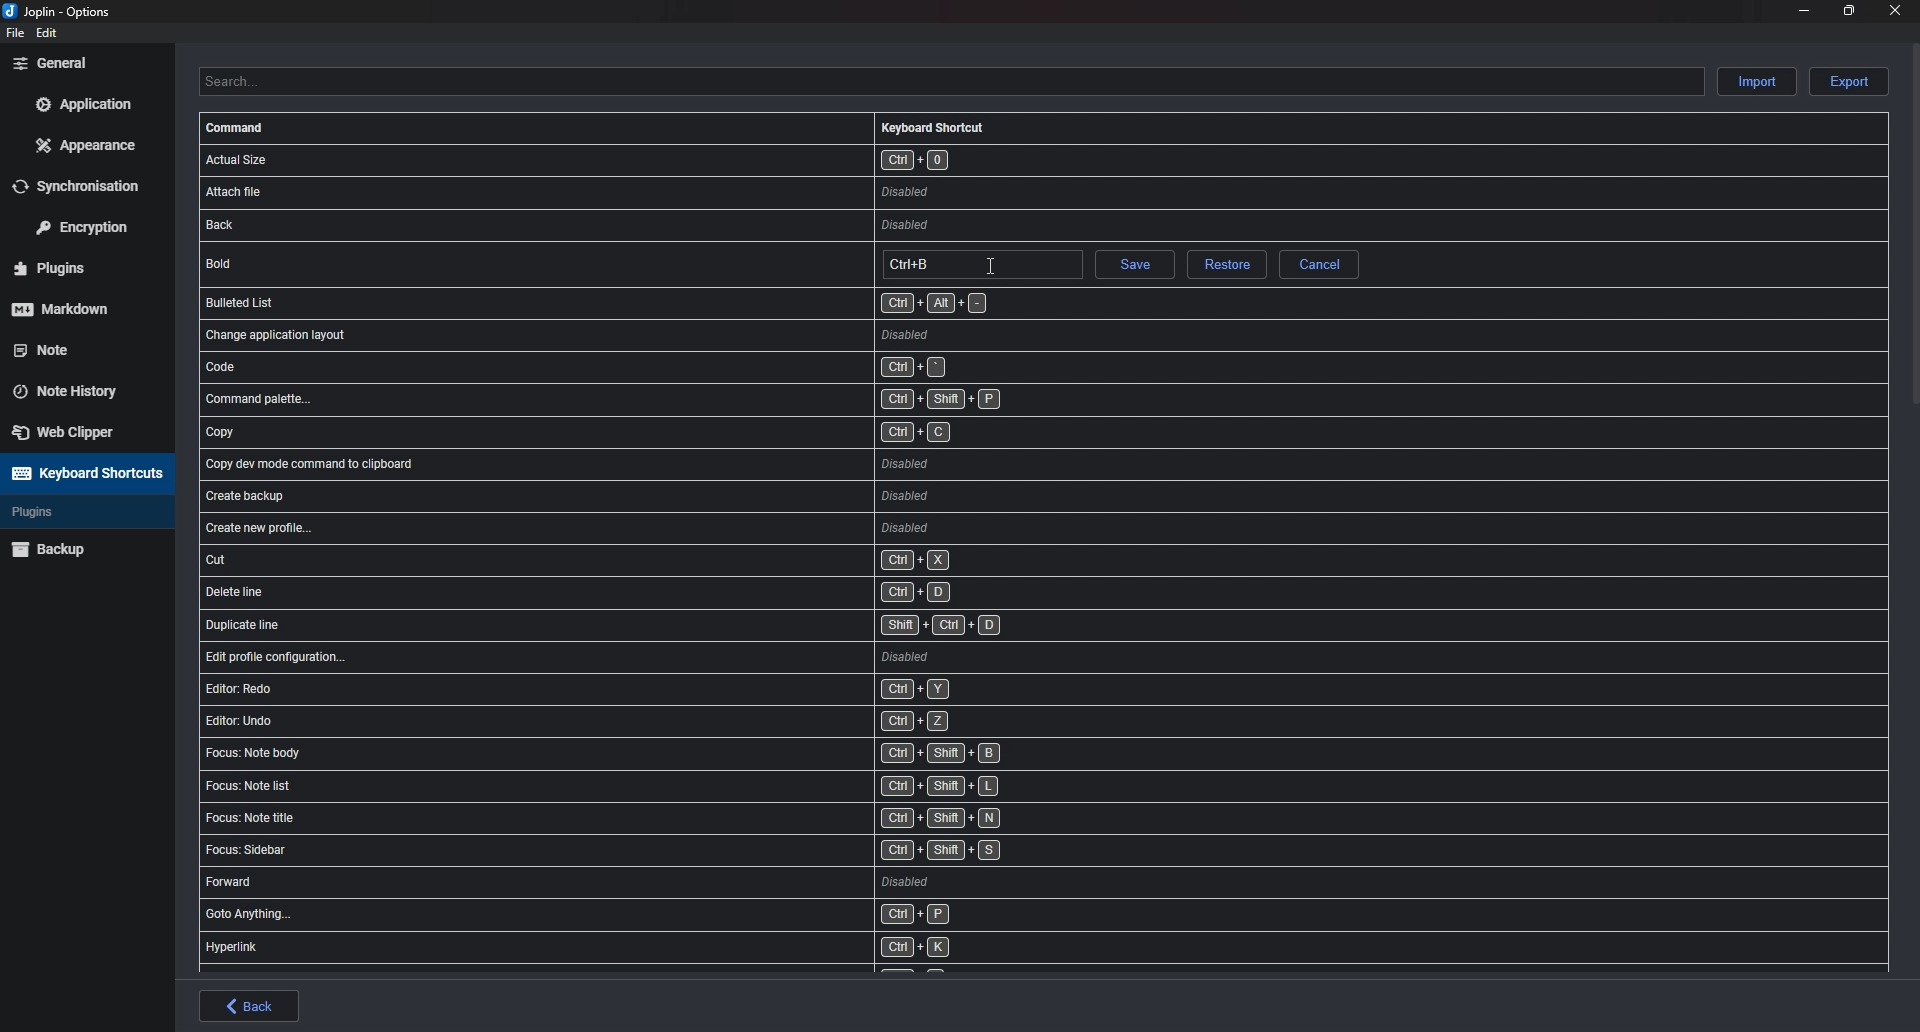 This screenshot has height=1032, width=1920. I want to click on save, so click(1133, 267).